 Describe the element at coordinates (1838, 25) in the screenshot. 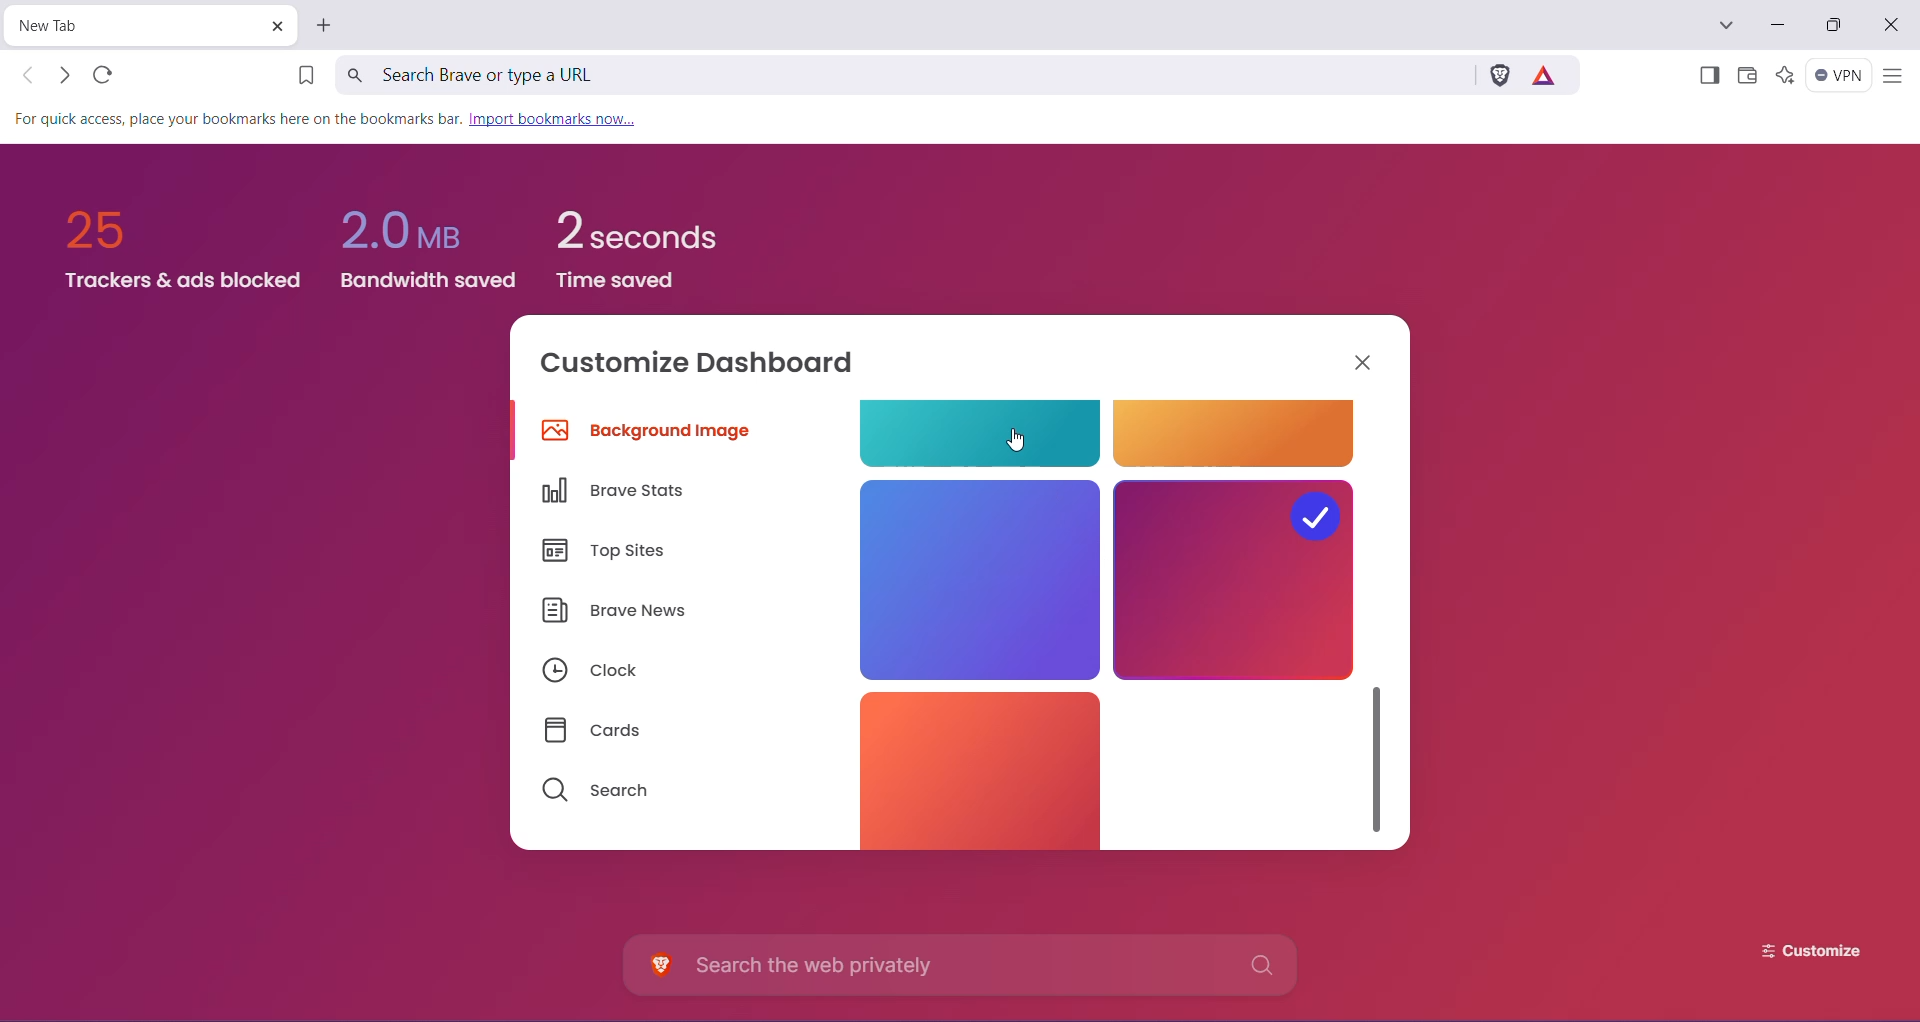

I see `Restore Down` at that location.